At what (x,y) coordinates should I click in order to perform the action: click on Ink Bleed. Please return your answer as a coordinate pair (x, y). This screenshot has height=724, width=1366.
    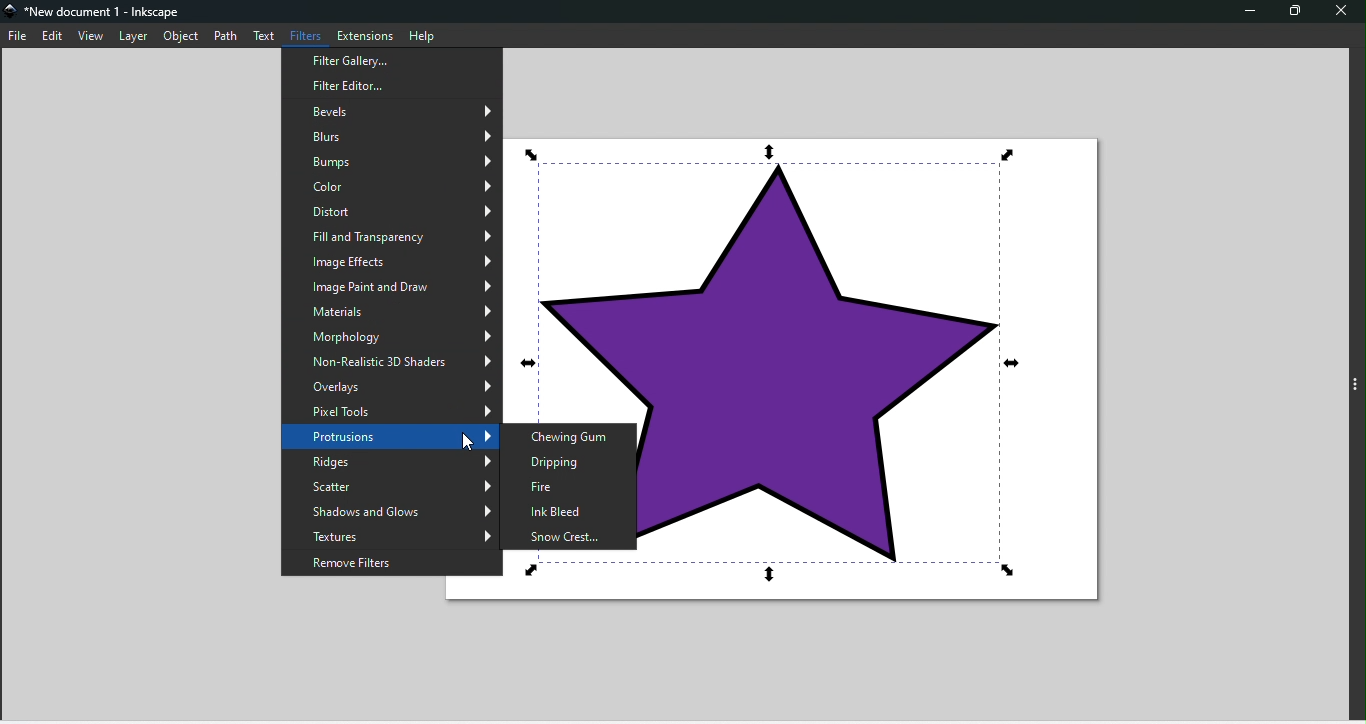
    Looking at the image, I should click on (564, 508).